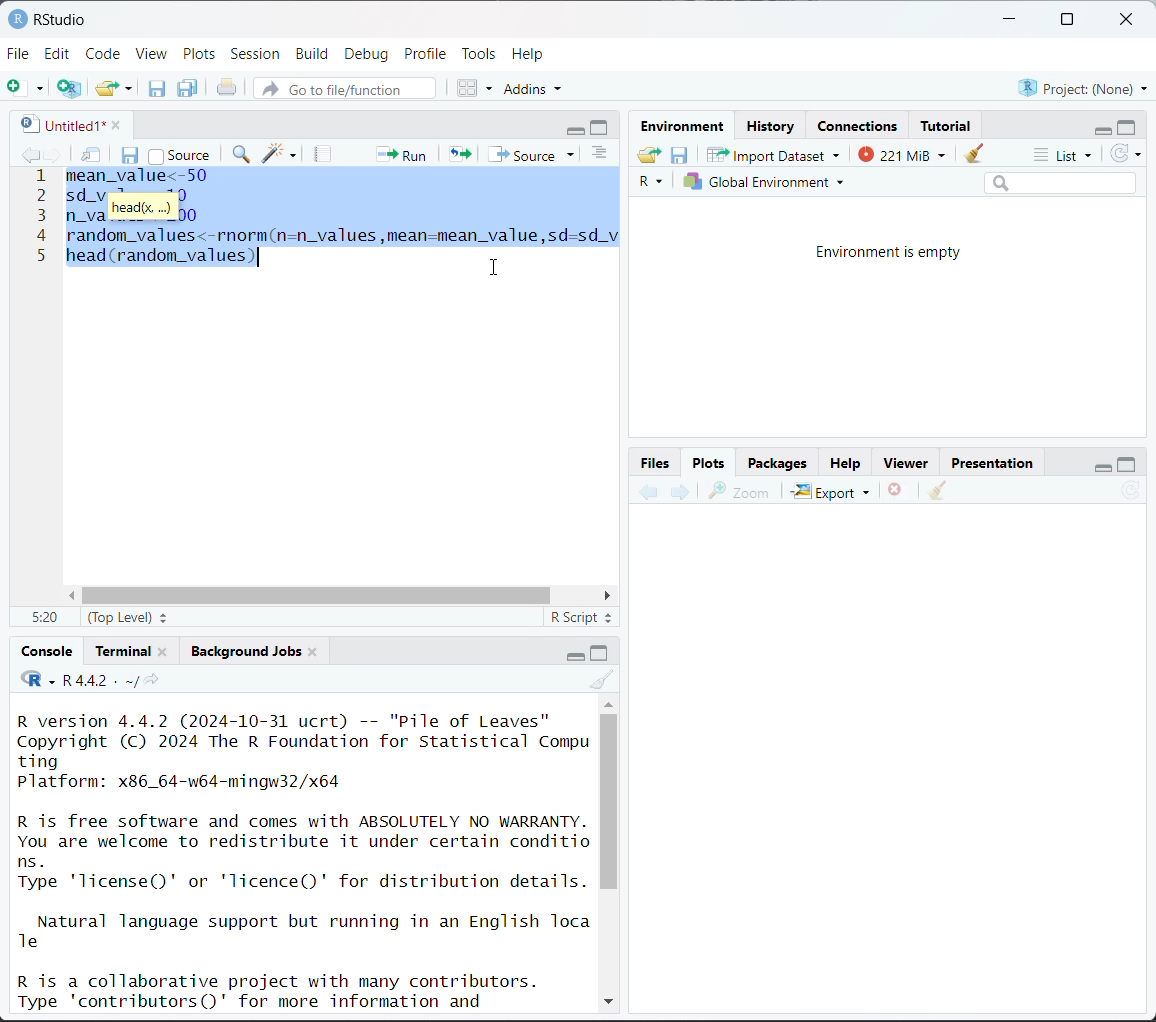 This screenshot has height=1022, width=1156. I want to click on find/replace, so click(243, 156).